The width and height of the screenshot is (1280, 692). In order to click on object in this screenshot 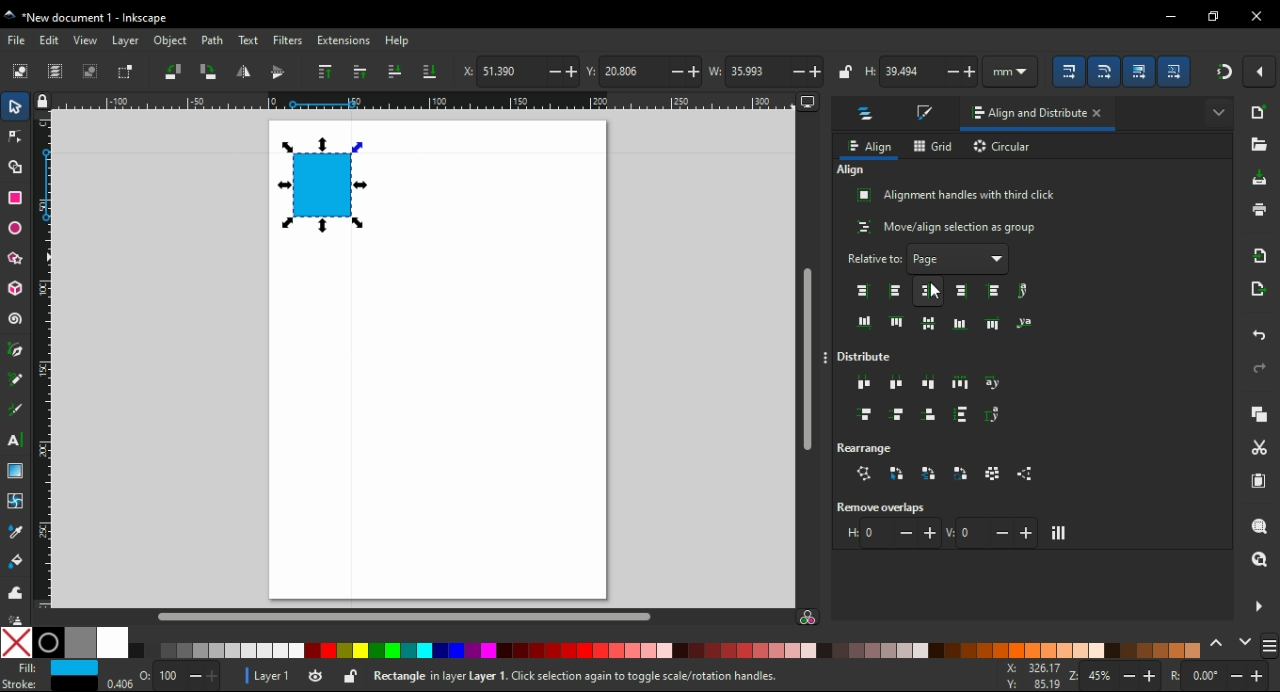, I will do `click(169, 40)`.